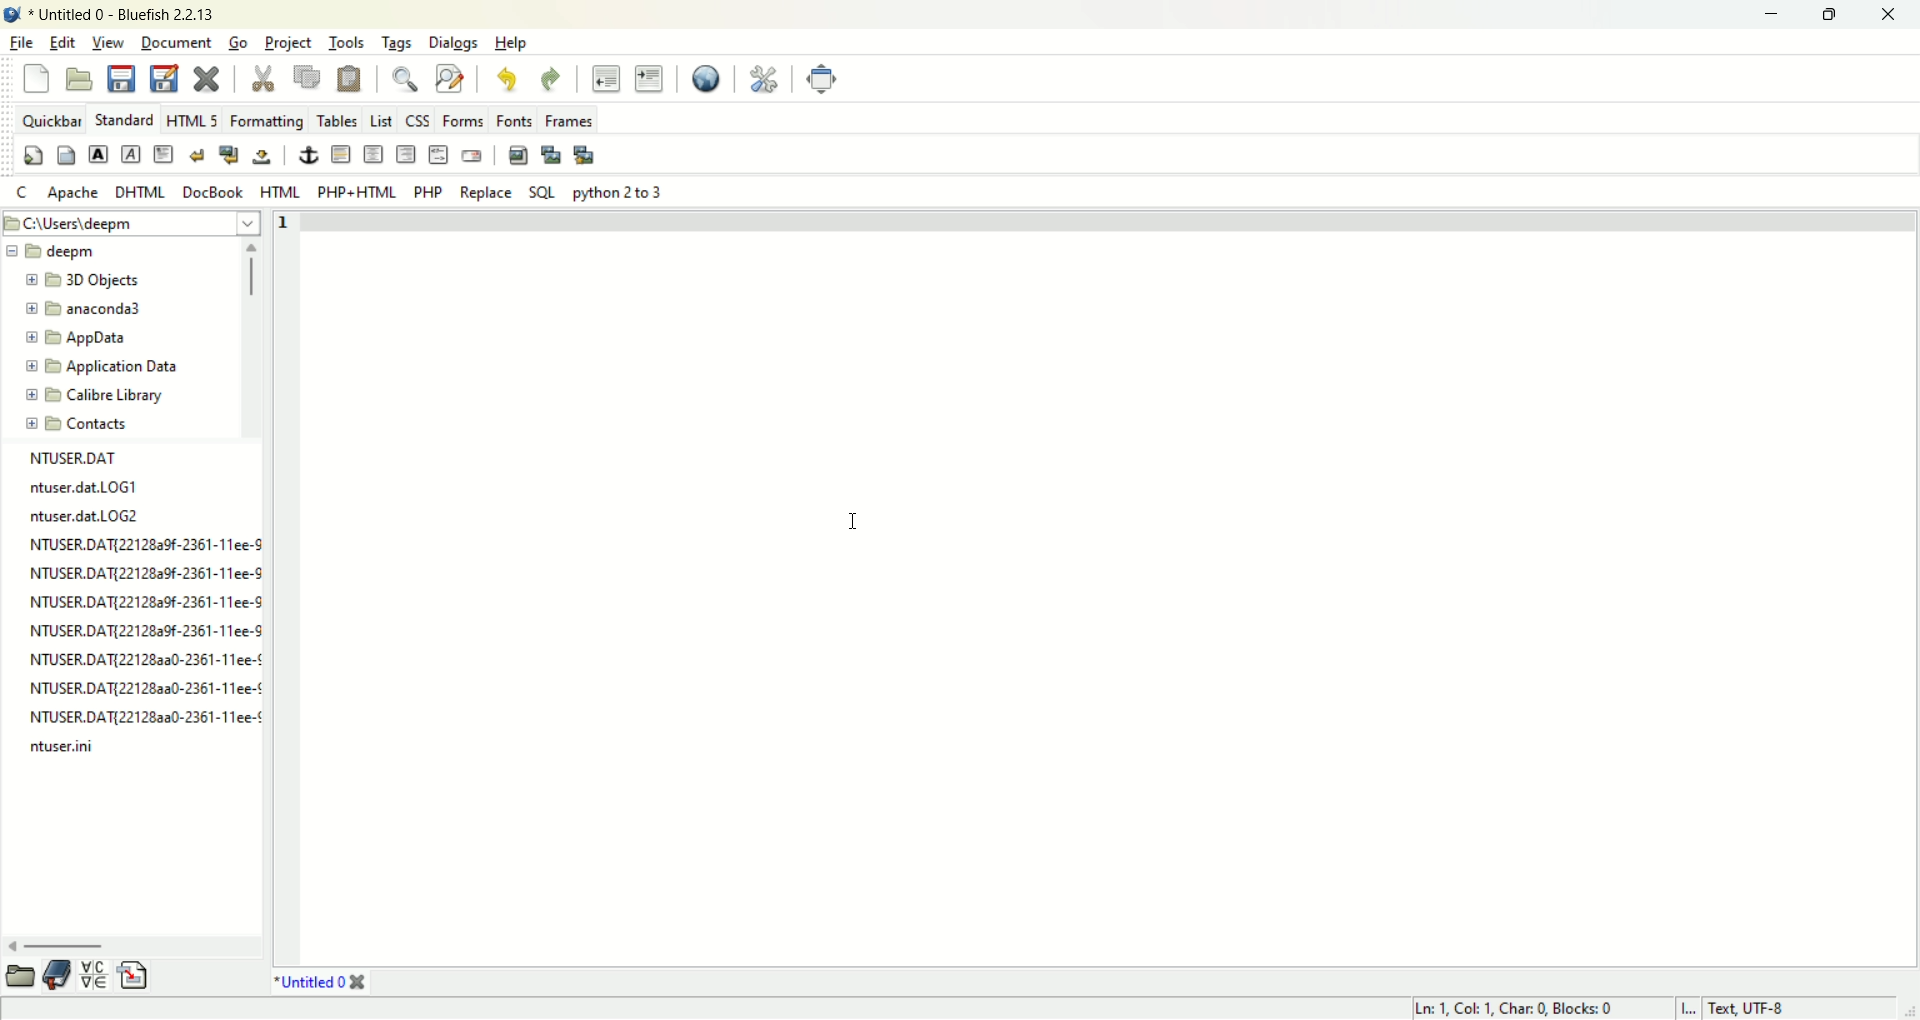 The image size is (1920, 1020). Describe the element at coordinates (57, 977) in the screenshot. I see `bookmark` at that location.